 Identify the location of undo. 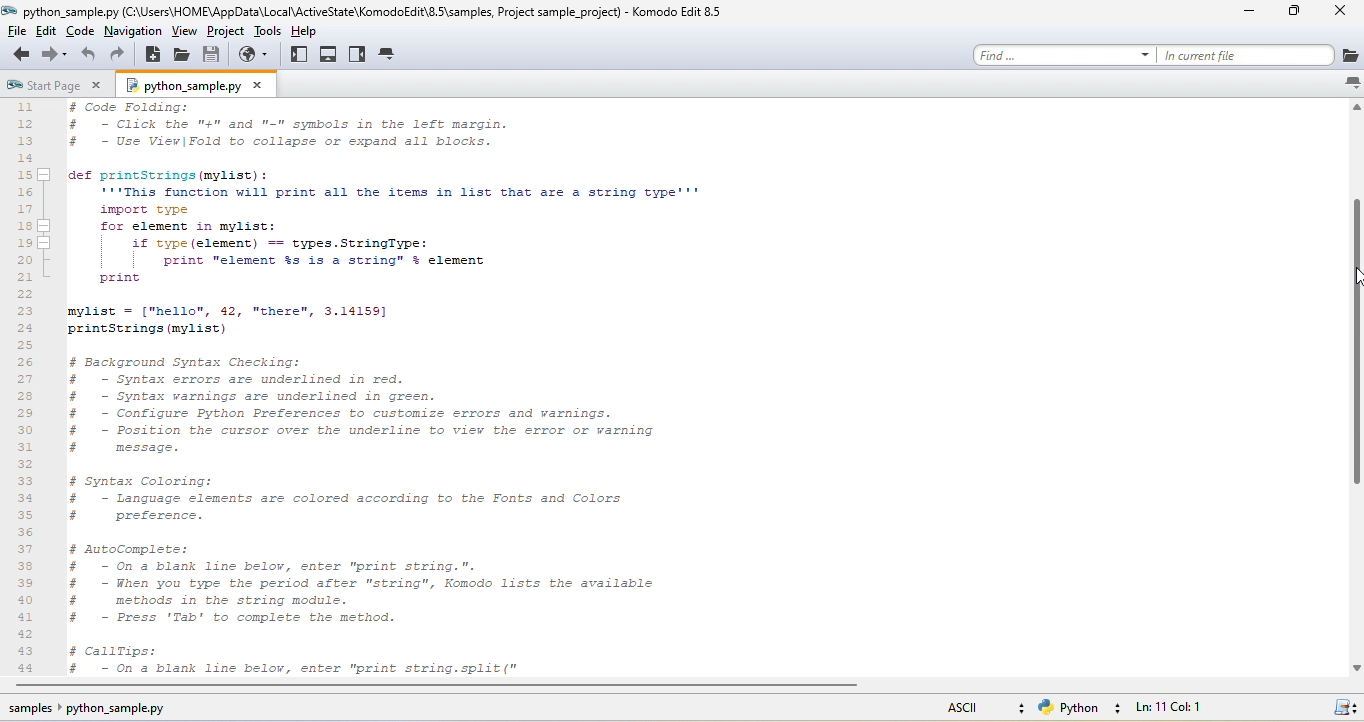
(90, 57).